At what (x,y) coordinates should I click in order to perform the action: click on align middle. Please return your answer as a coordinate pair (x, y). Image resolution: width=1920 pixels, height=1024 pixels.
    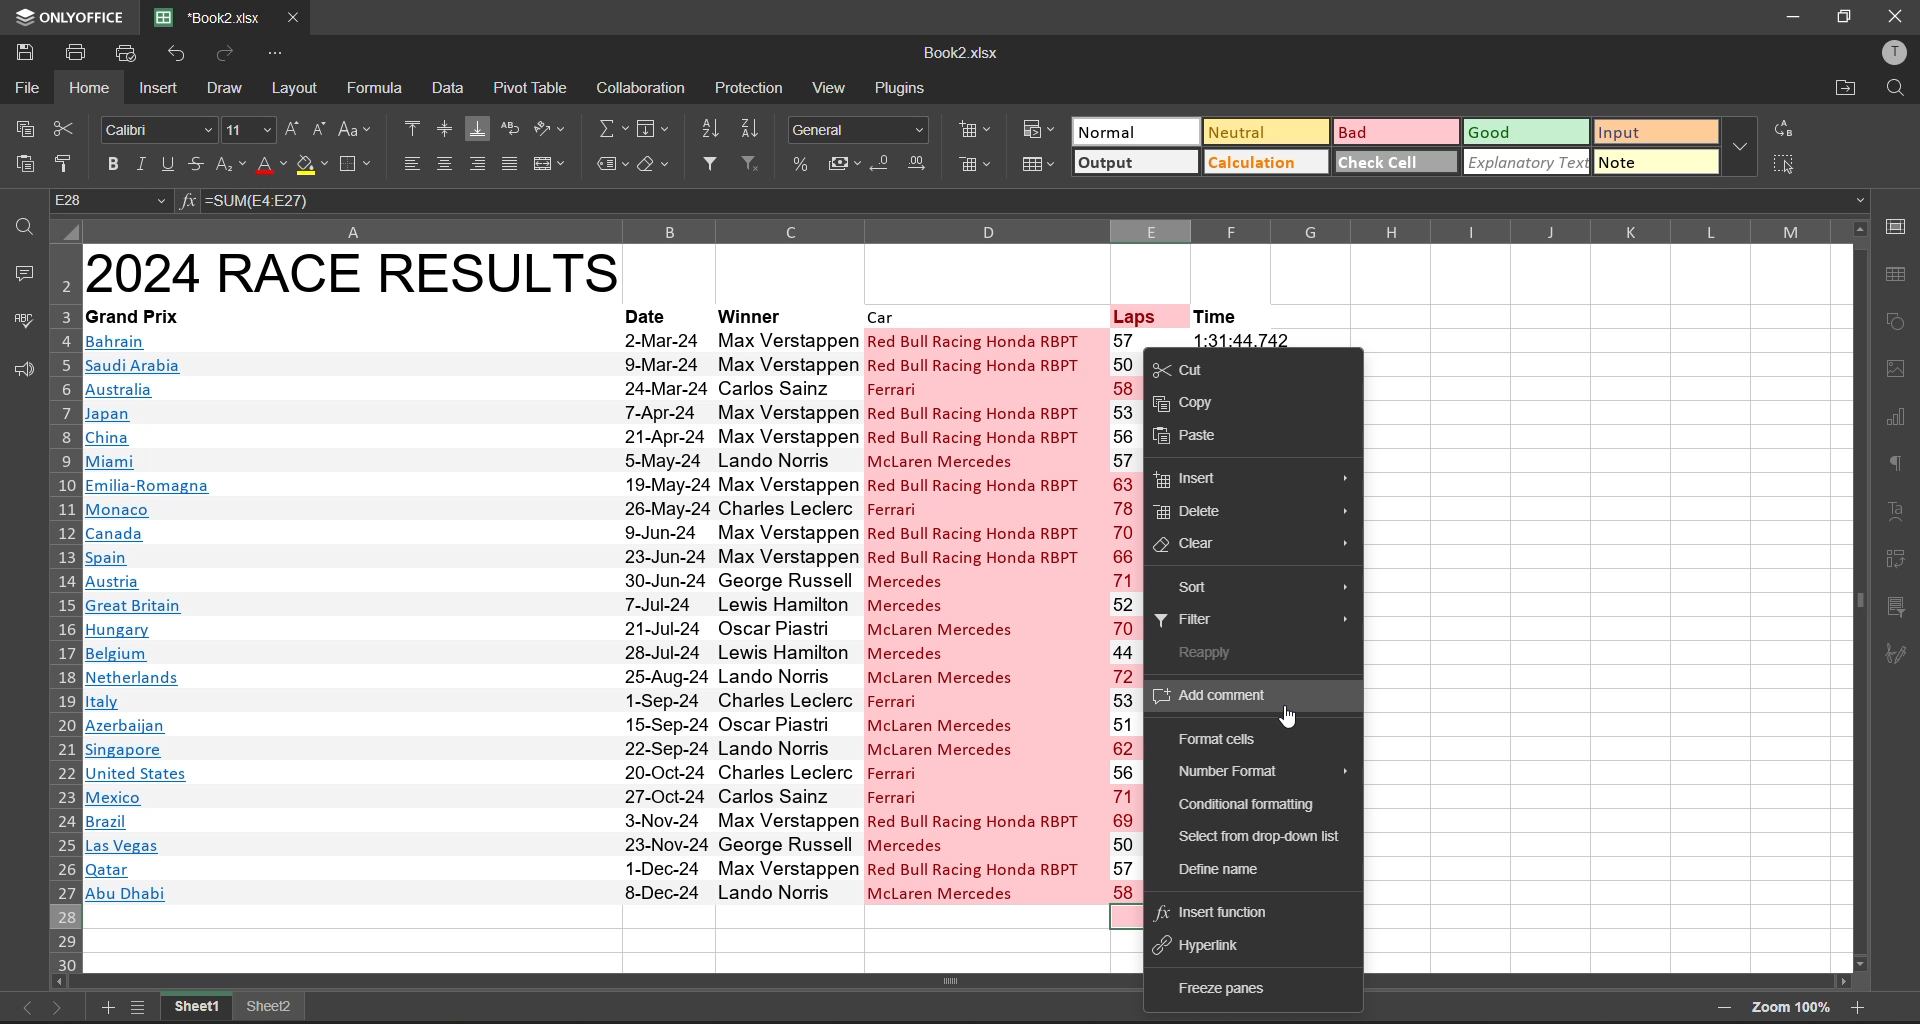
    Looking at the image, I should click on (443, 128).